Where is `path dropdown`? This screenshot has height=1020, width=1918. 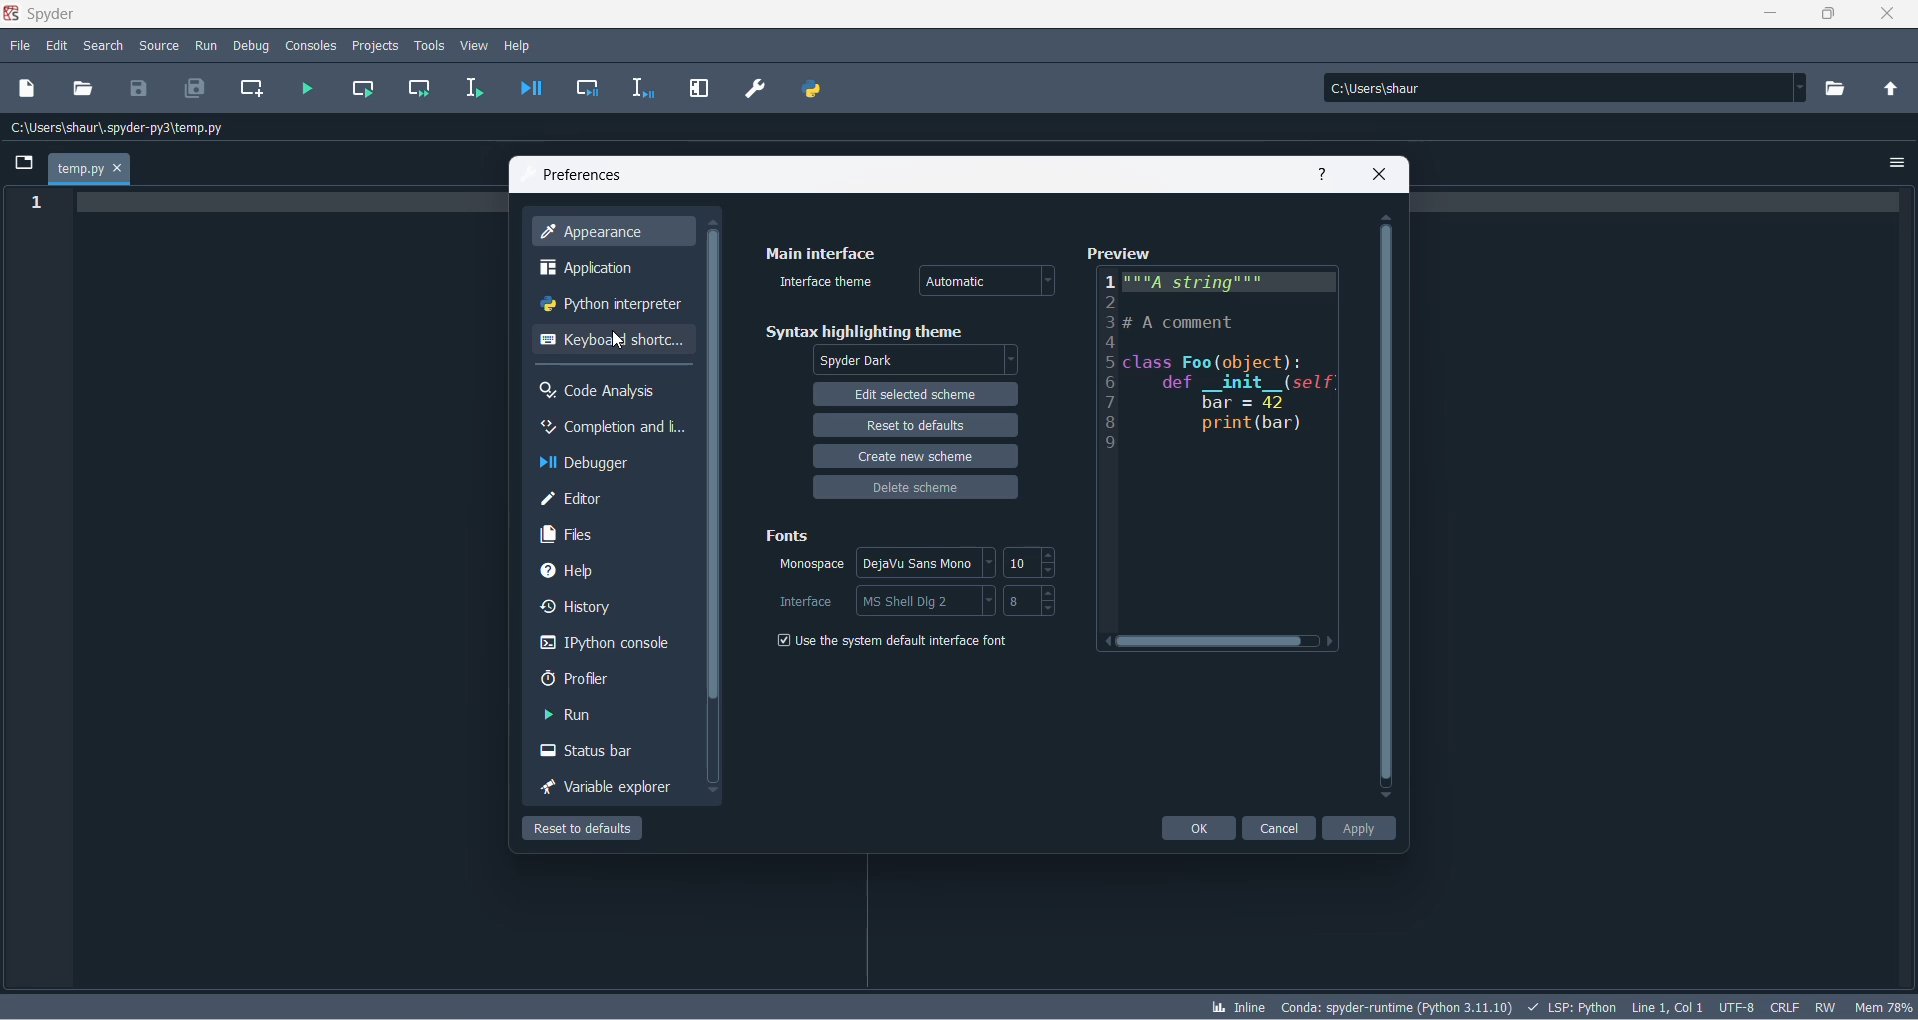
path dropdown is located at coordinates (1806, 88).